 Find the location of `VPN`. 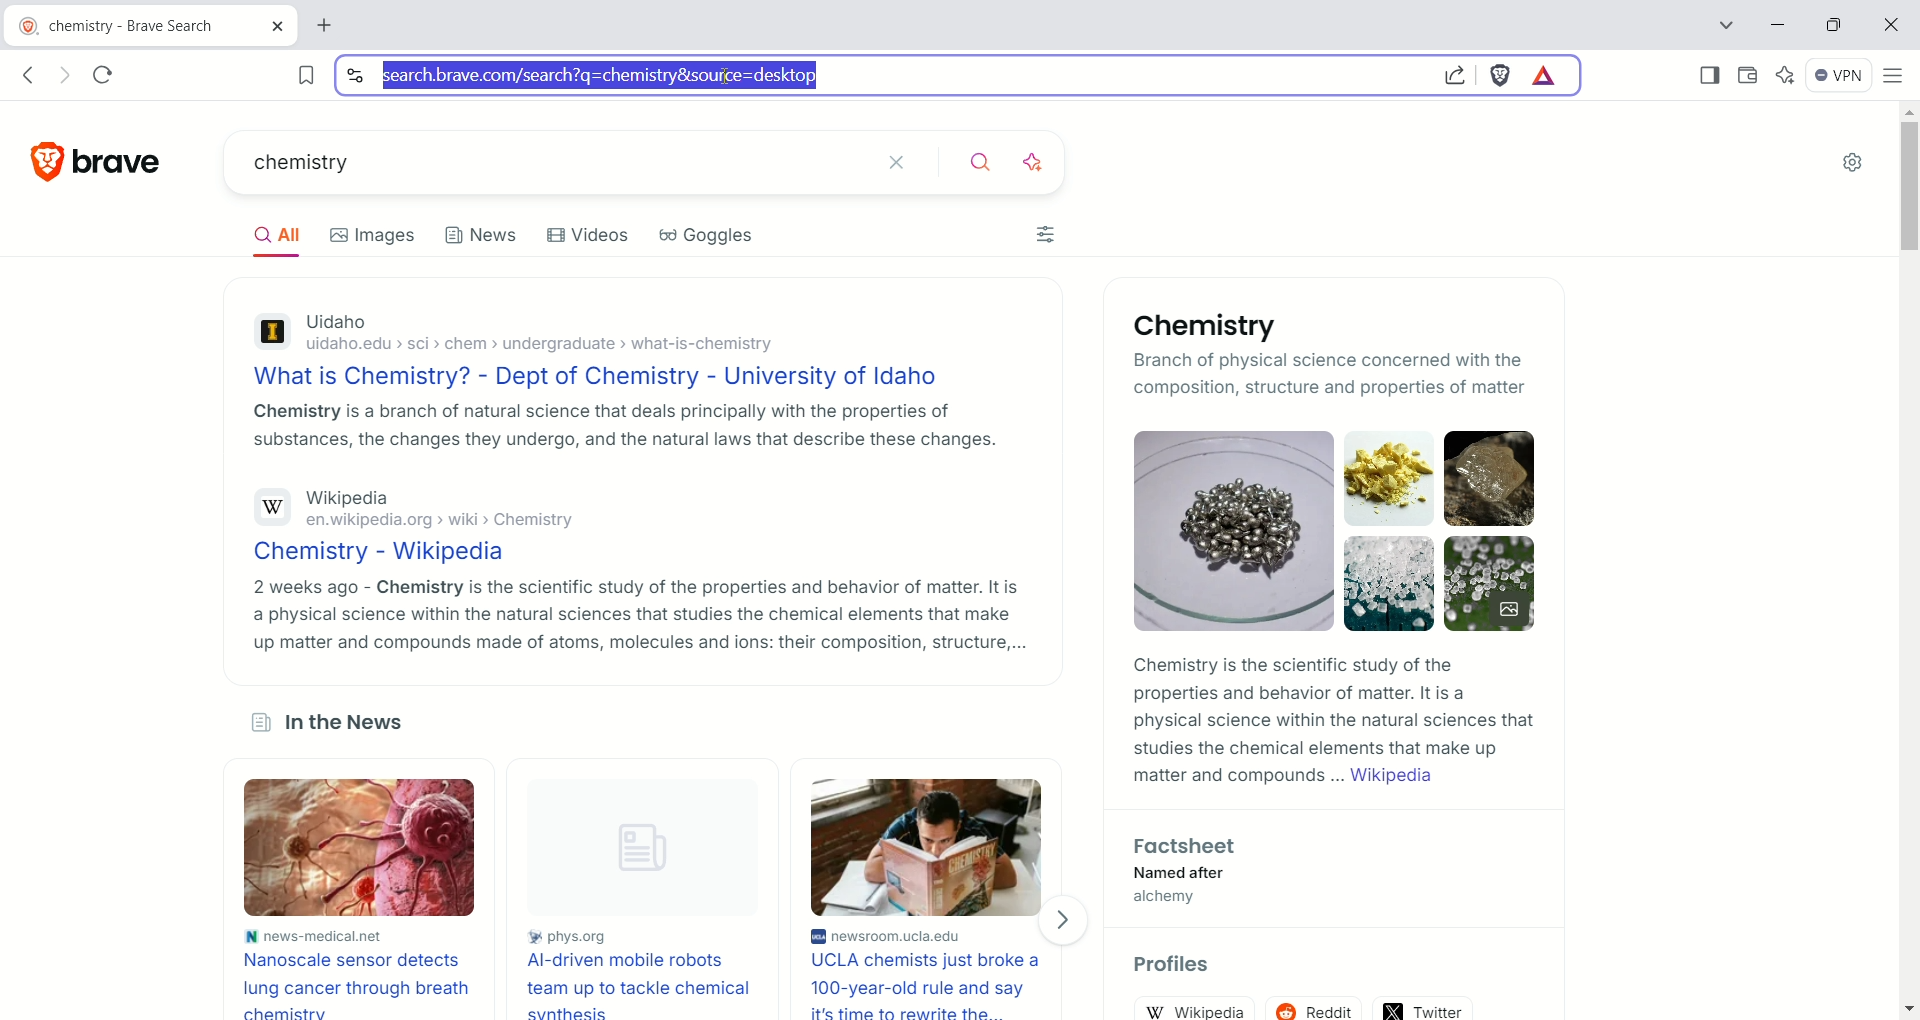

VPN is located at coordinates (1840, 76).